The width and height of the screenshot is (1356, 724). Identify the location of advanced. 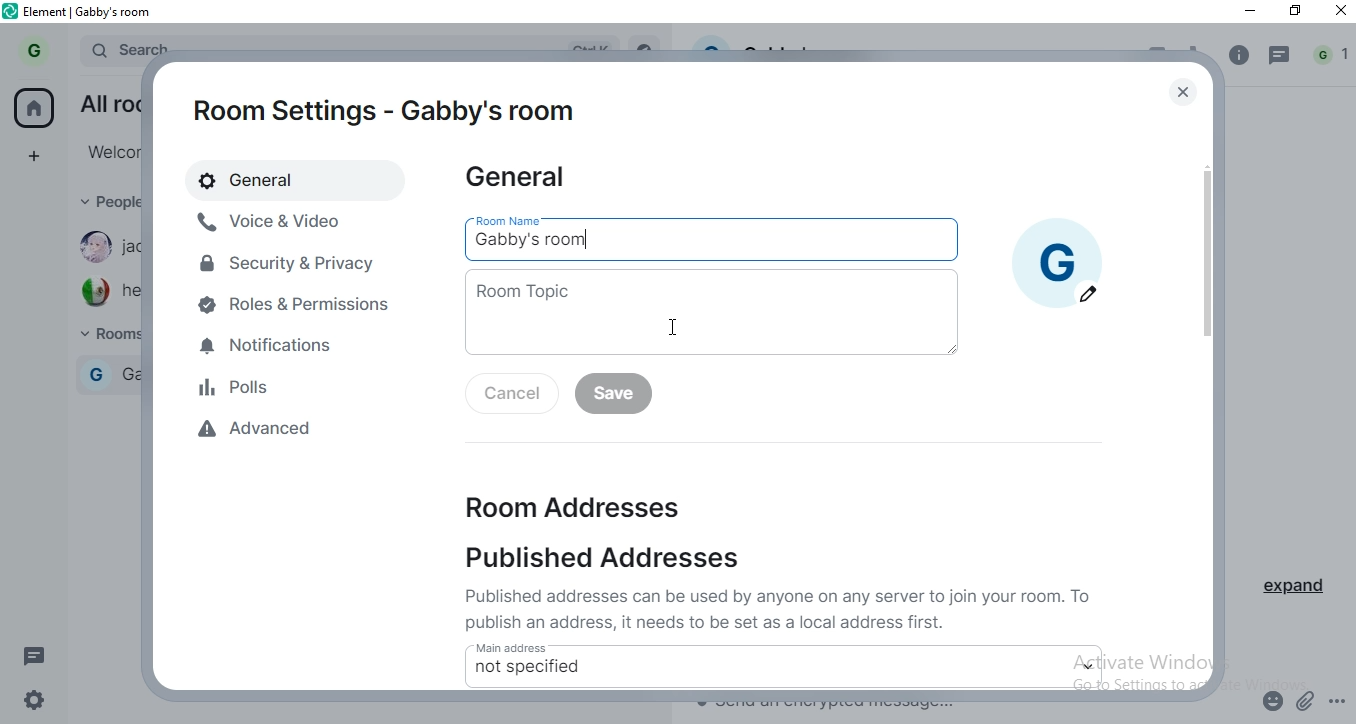
(317, 432).